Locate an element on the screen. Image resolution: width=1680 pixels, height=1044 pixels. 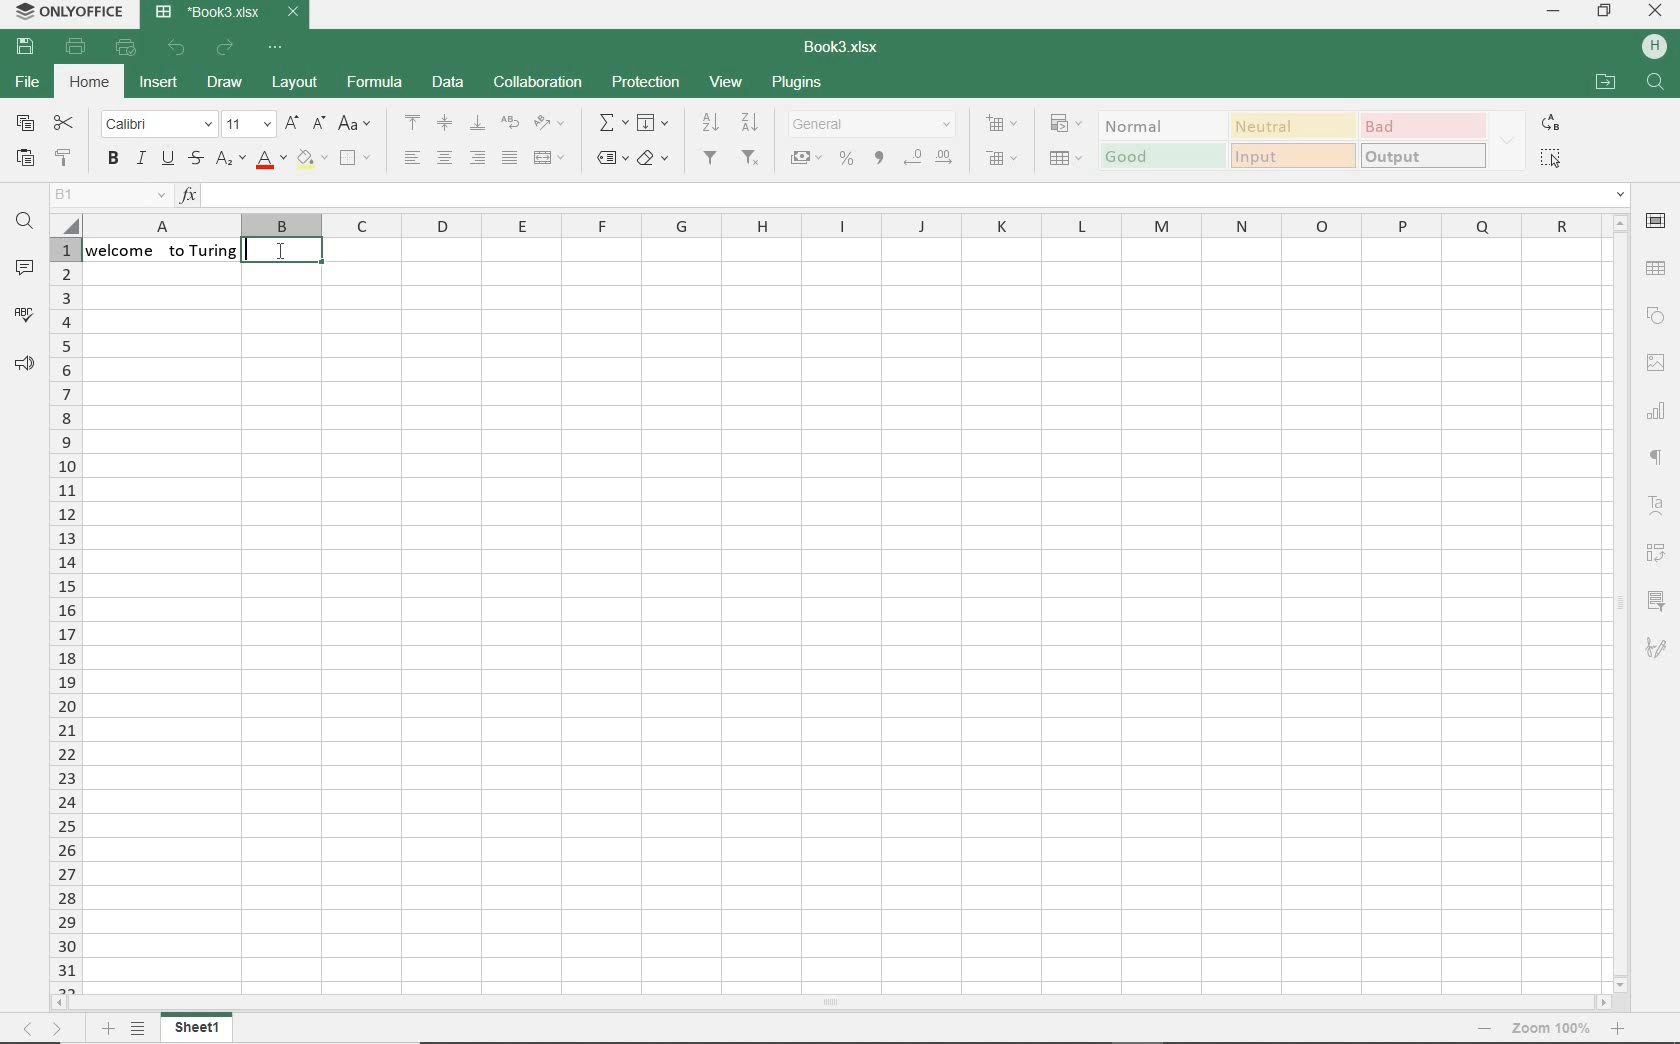
align top is located at coordinates (413, 121).